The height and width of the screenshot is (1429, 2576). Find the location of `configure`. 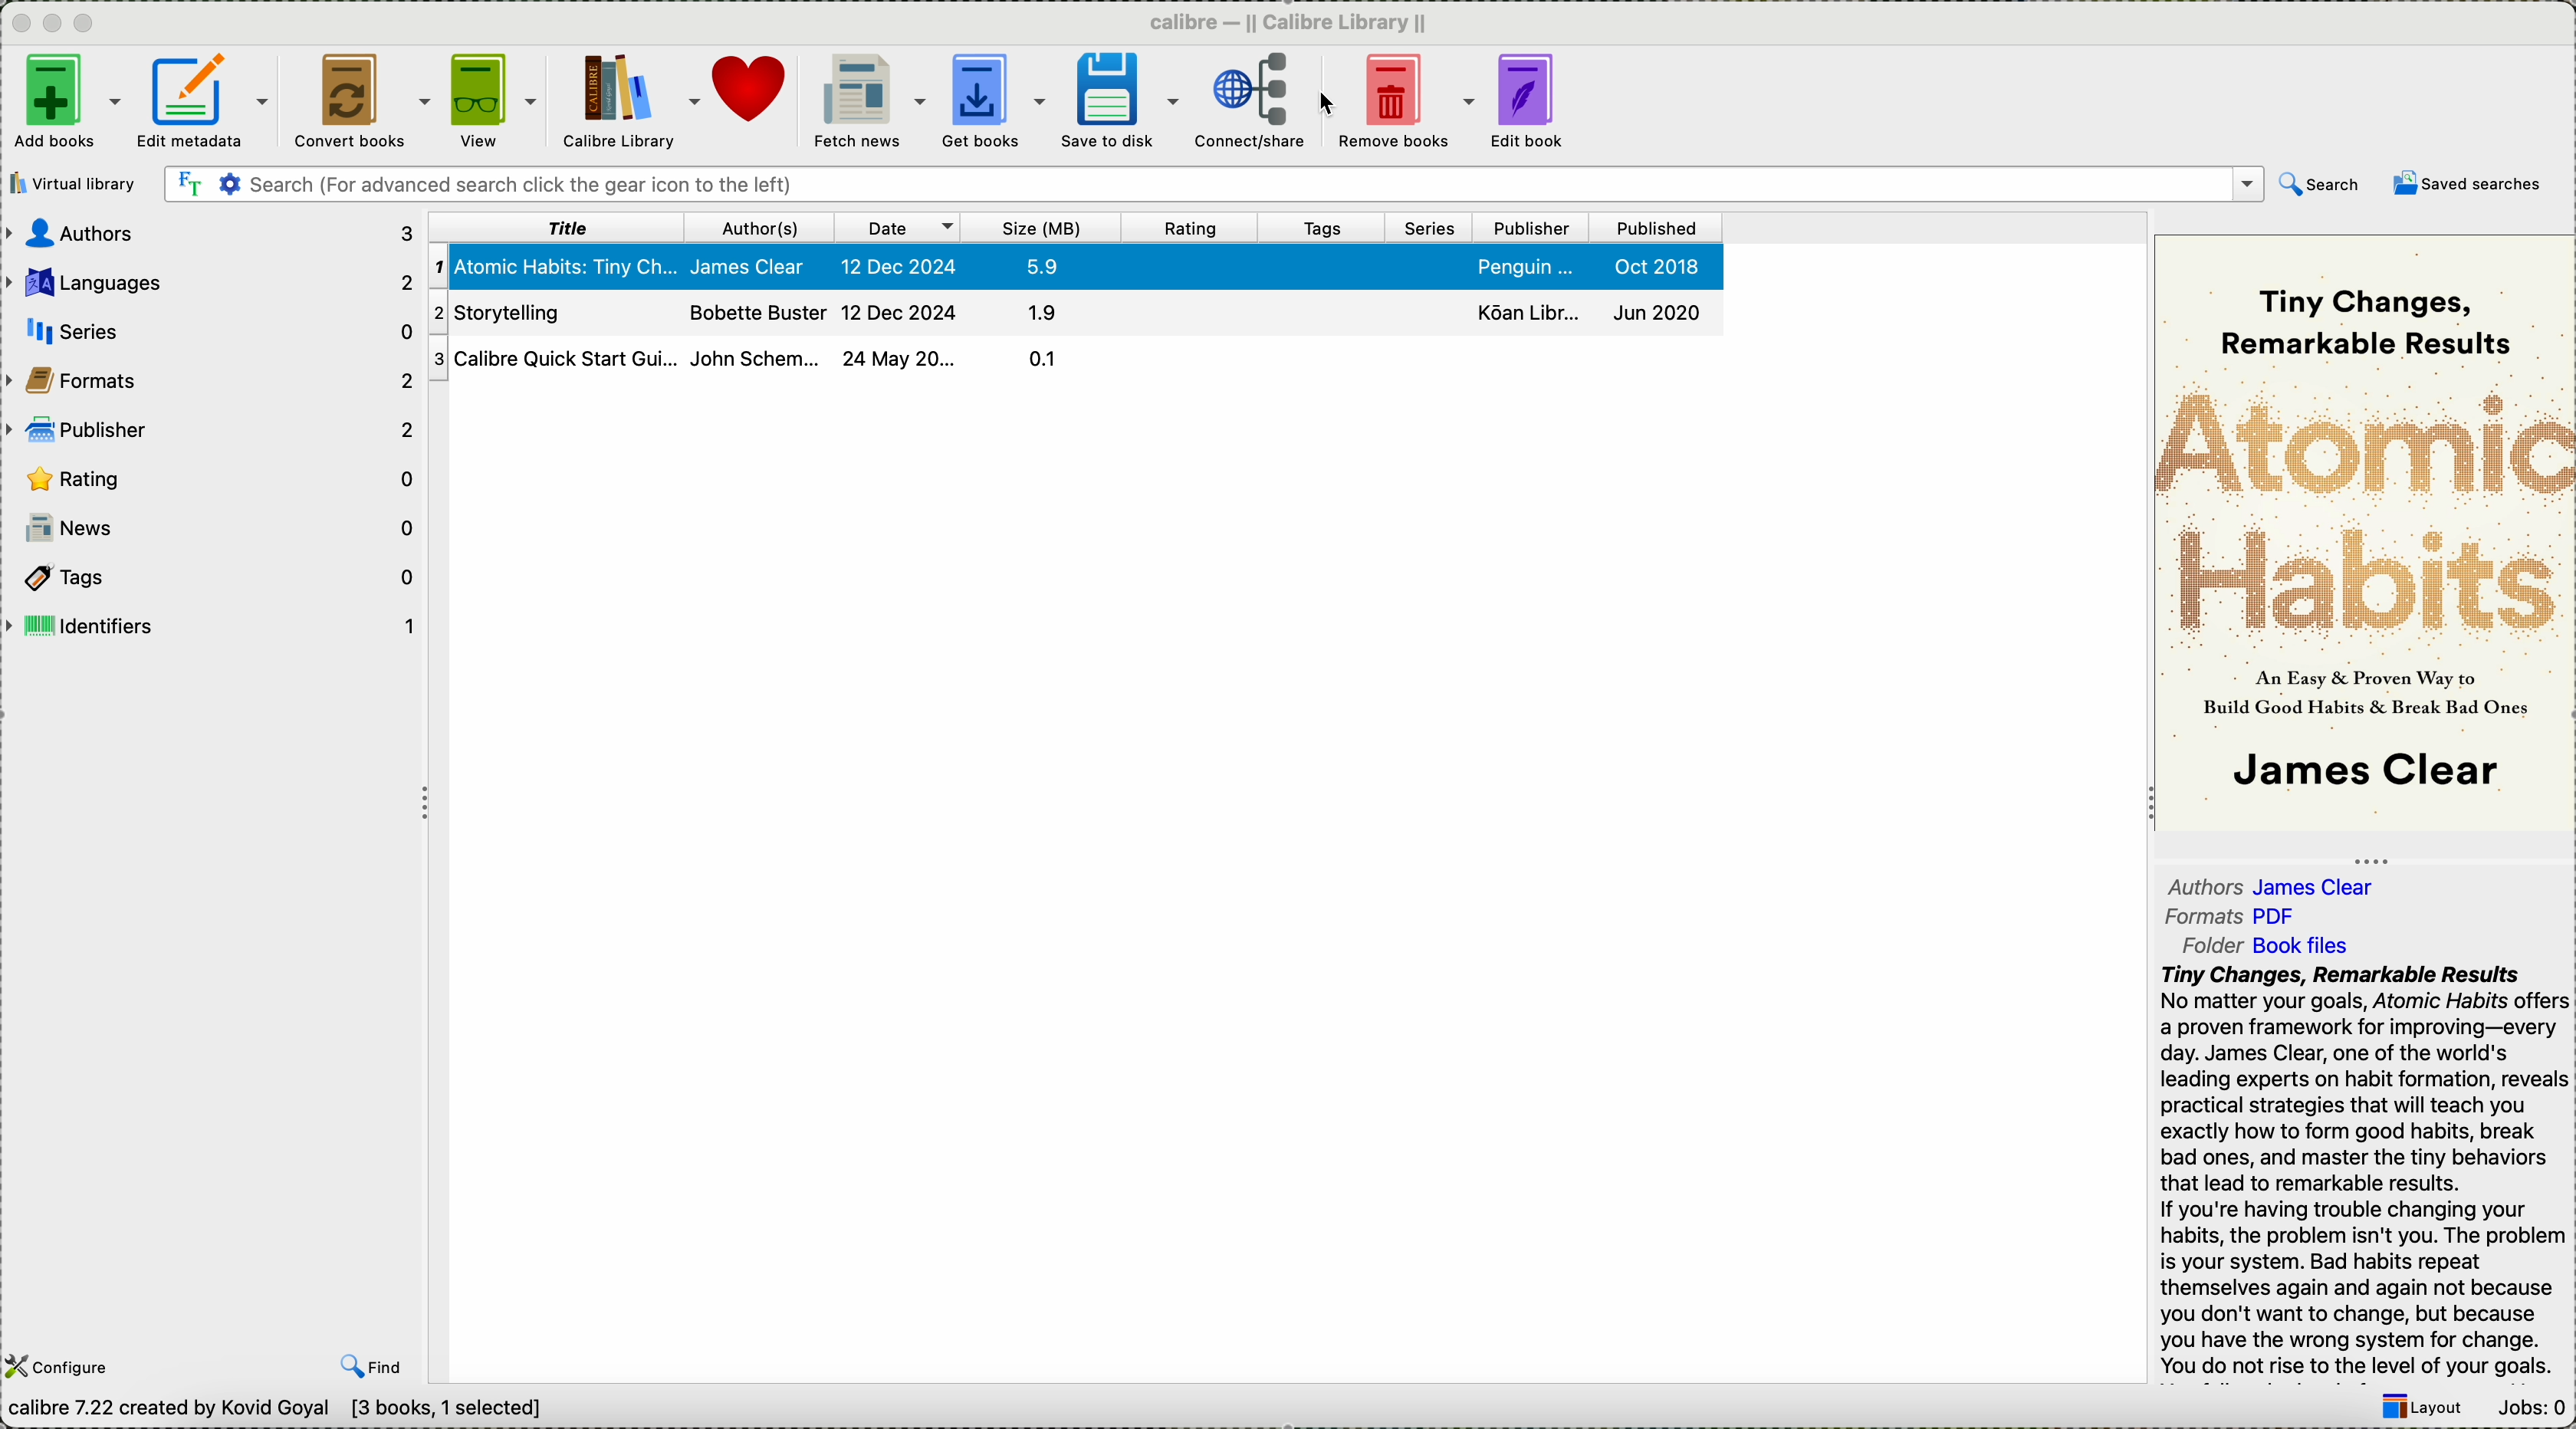

configure is located at coordinates (63, 1367).